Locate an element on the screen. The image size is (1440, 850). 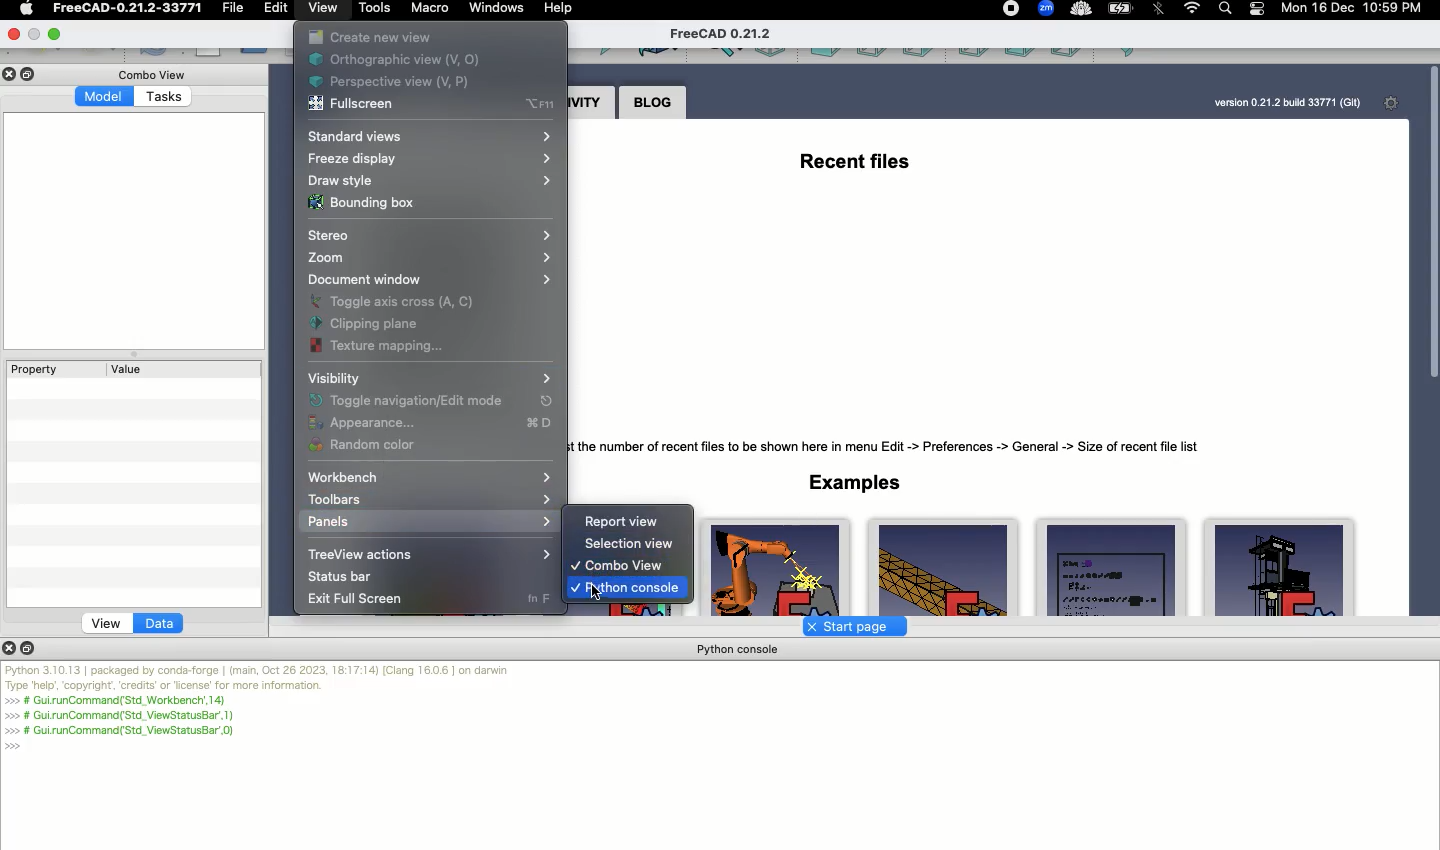
Fullscreen is located at coordinates (436, 106).